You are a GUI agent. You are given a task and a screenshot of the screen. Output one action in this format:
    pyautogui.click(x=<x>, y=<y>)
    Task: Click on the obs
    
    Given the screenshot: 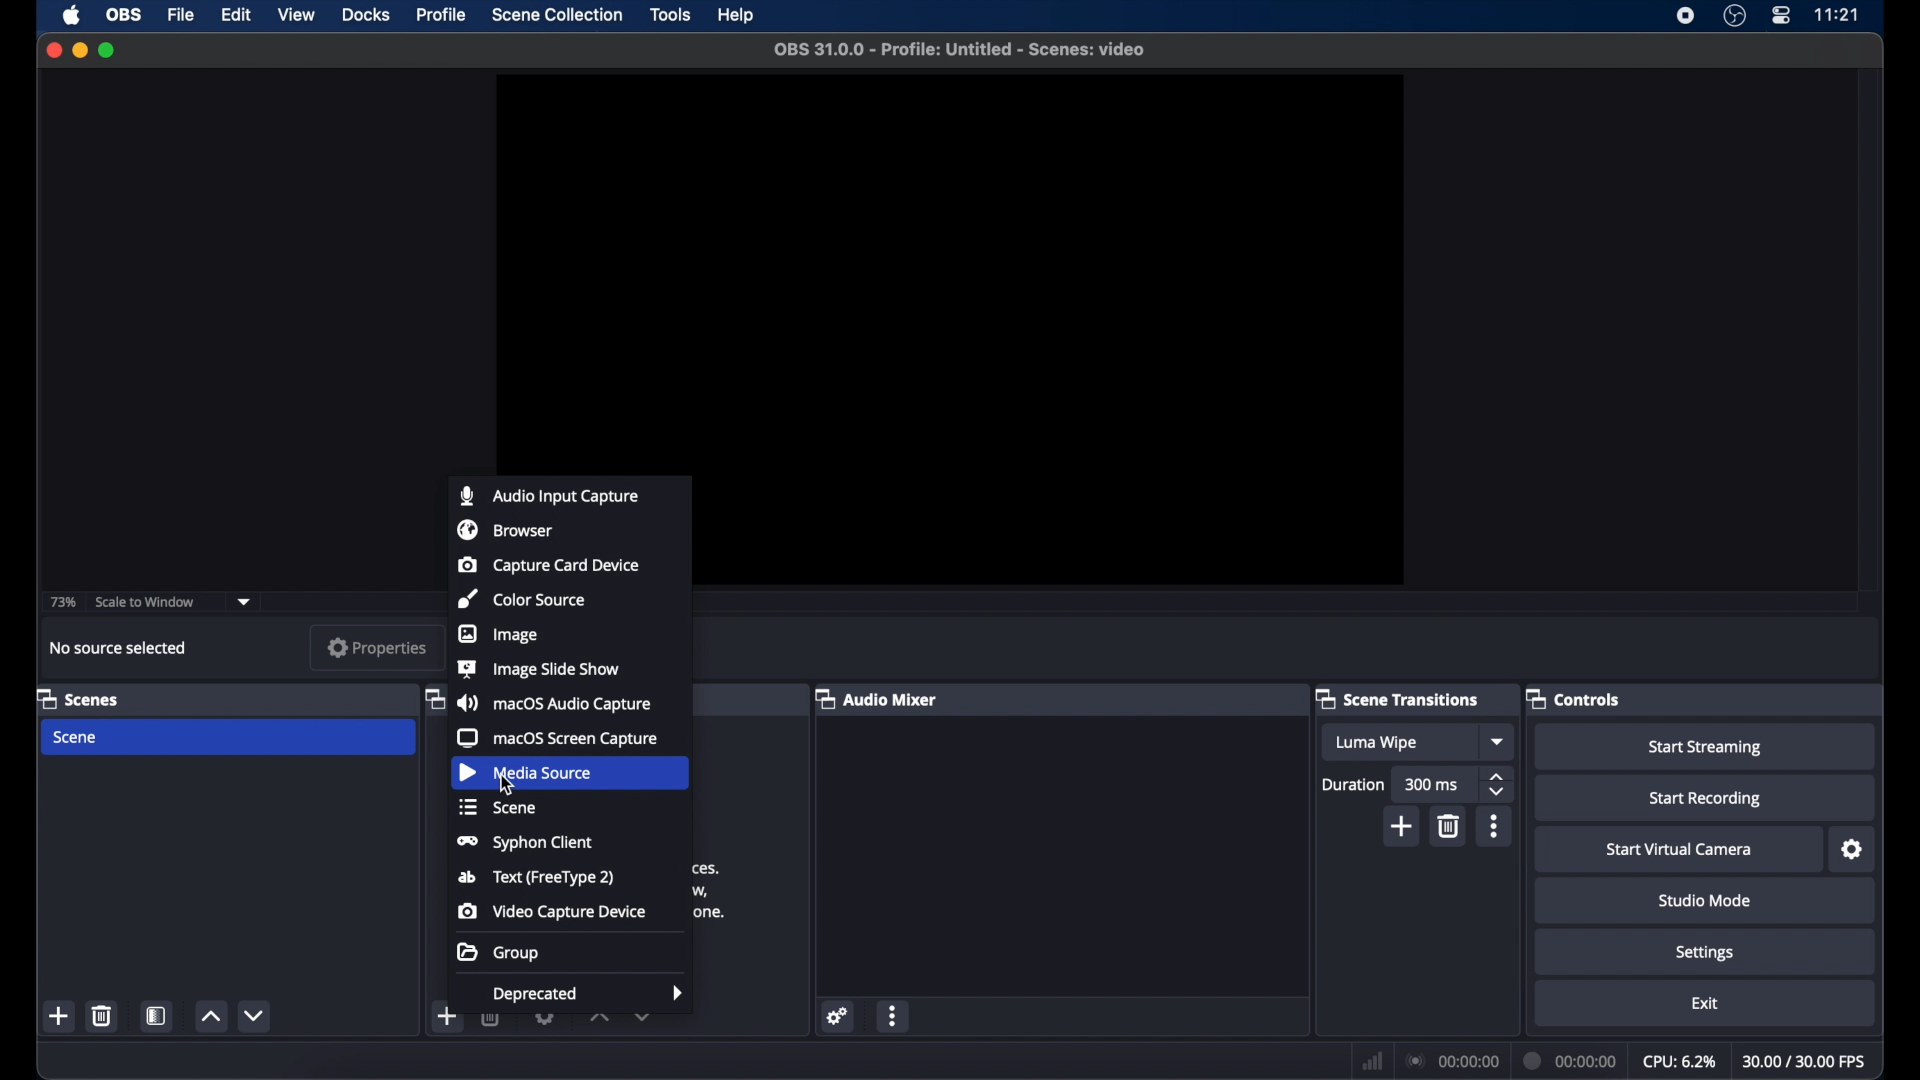 What is the action you would take?
    pyautogui.click(x=126, y=14)
    